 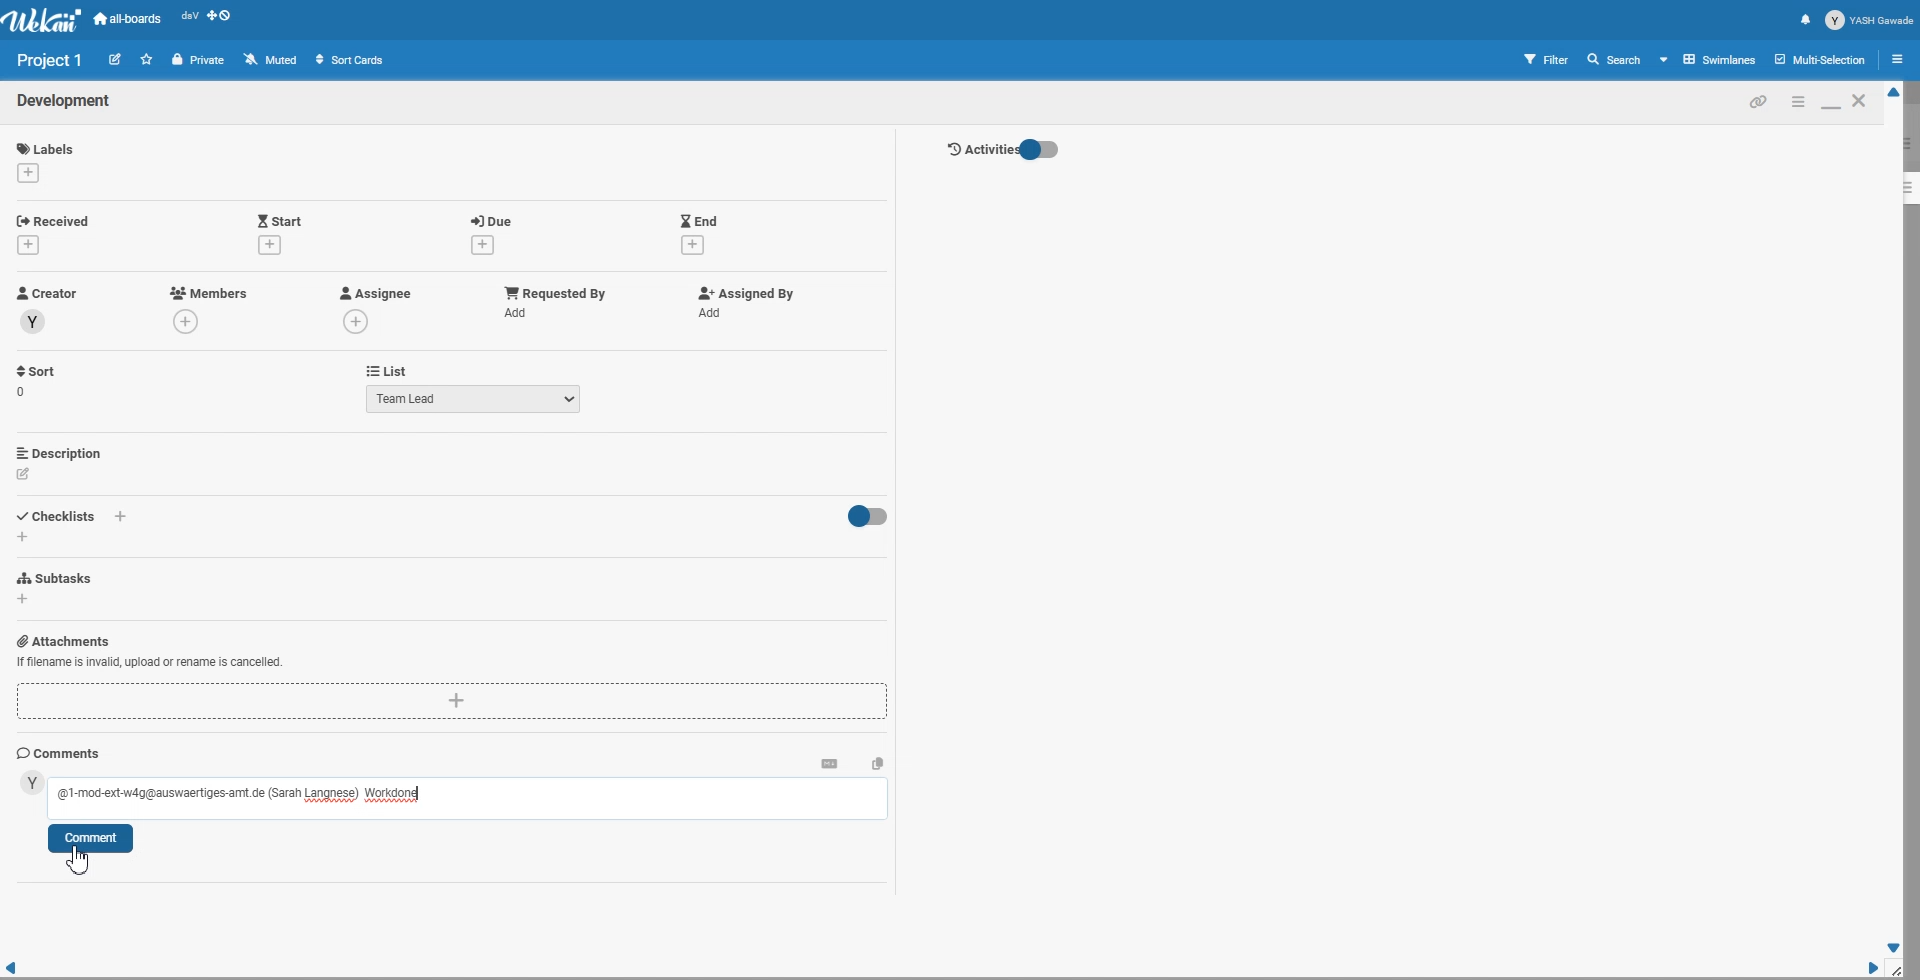 What do you see at coordinates (1861, 100) in the screenshot?
I see `Close` at bounding box center [1861, 100].